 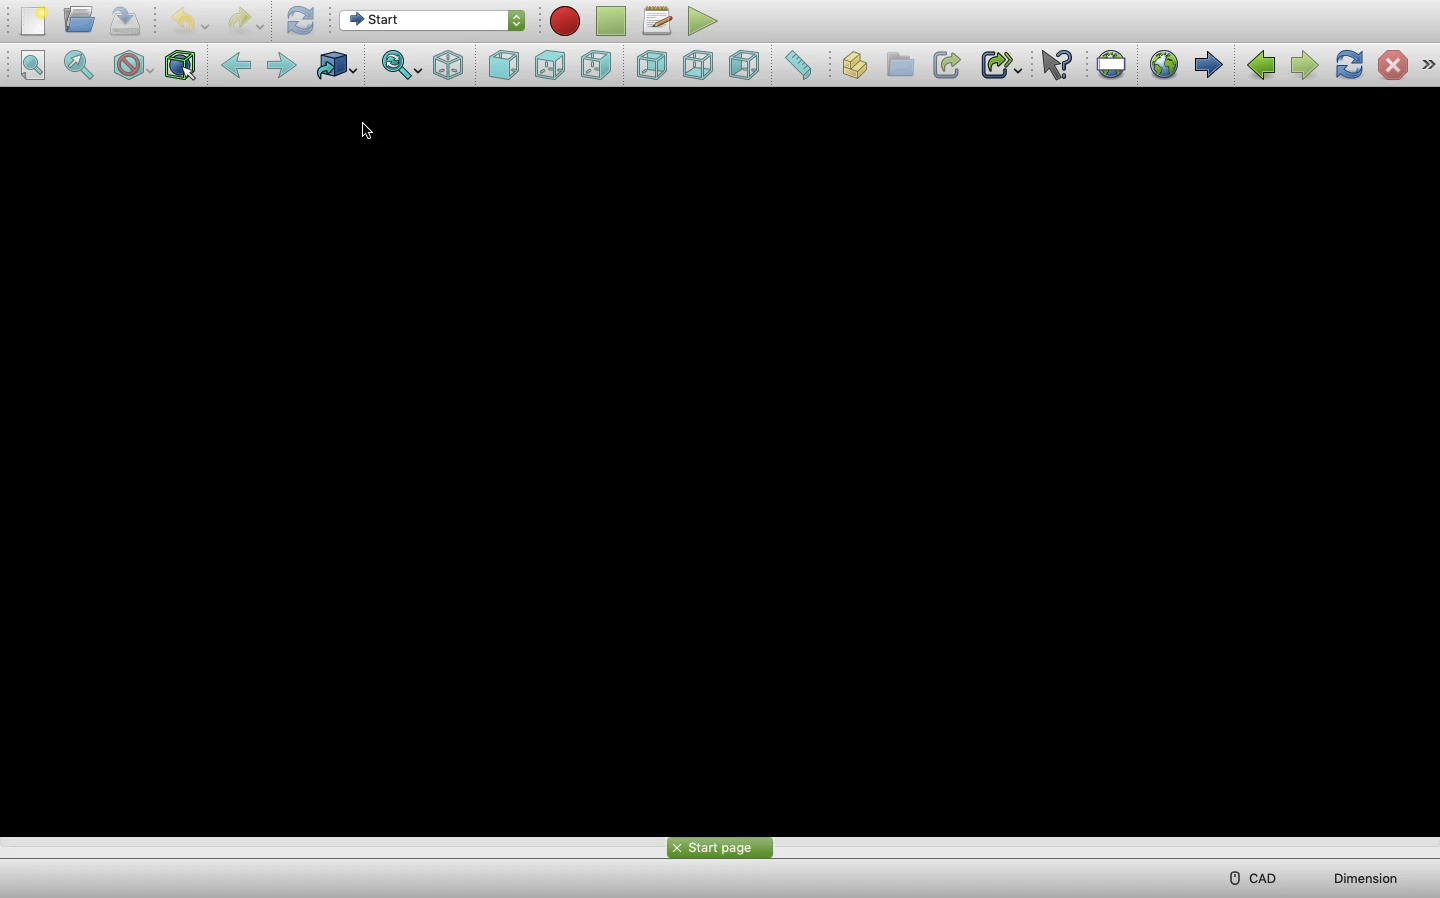 I want to click on Bottom, so click(x=698, y=65).